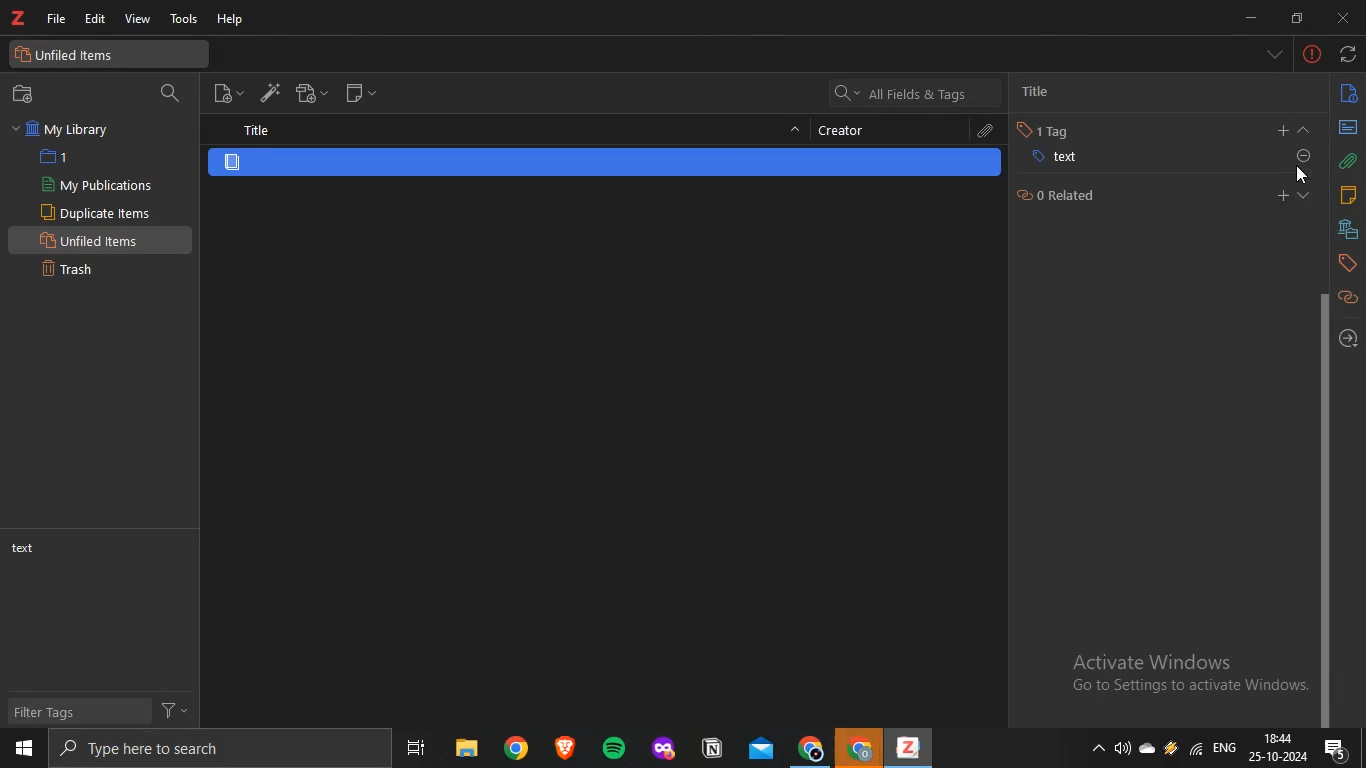 The width and height of the screenshot is (1366, 768). Describe the element at coordinates (562, 744) in the screenshot. I see `app` at that location.